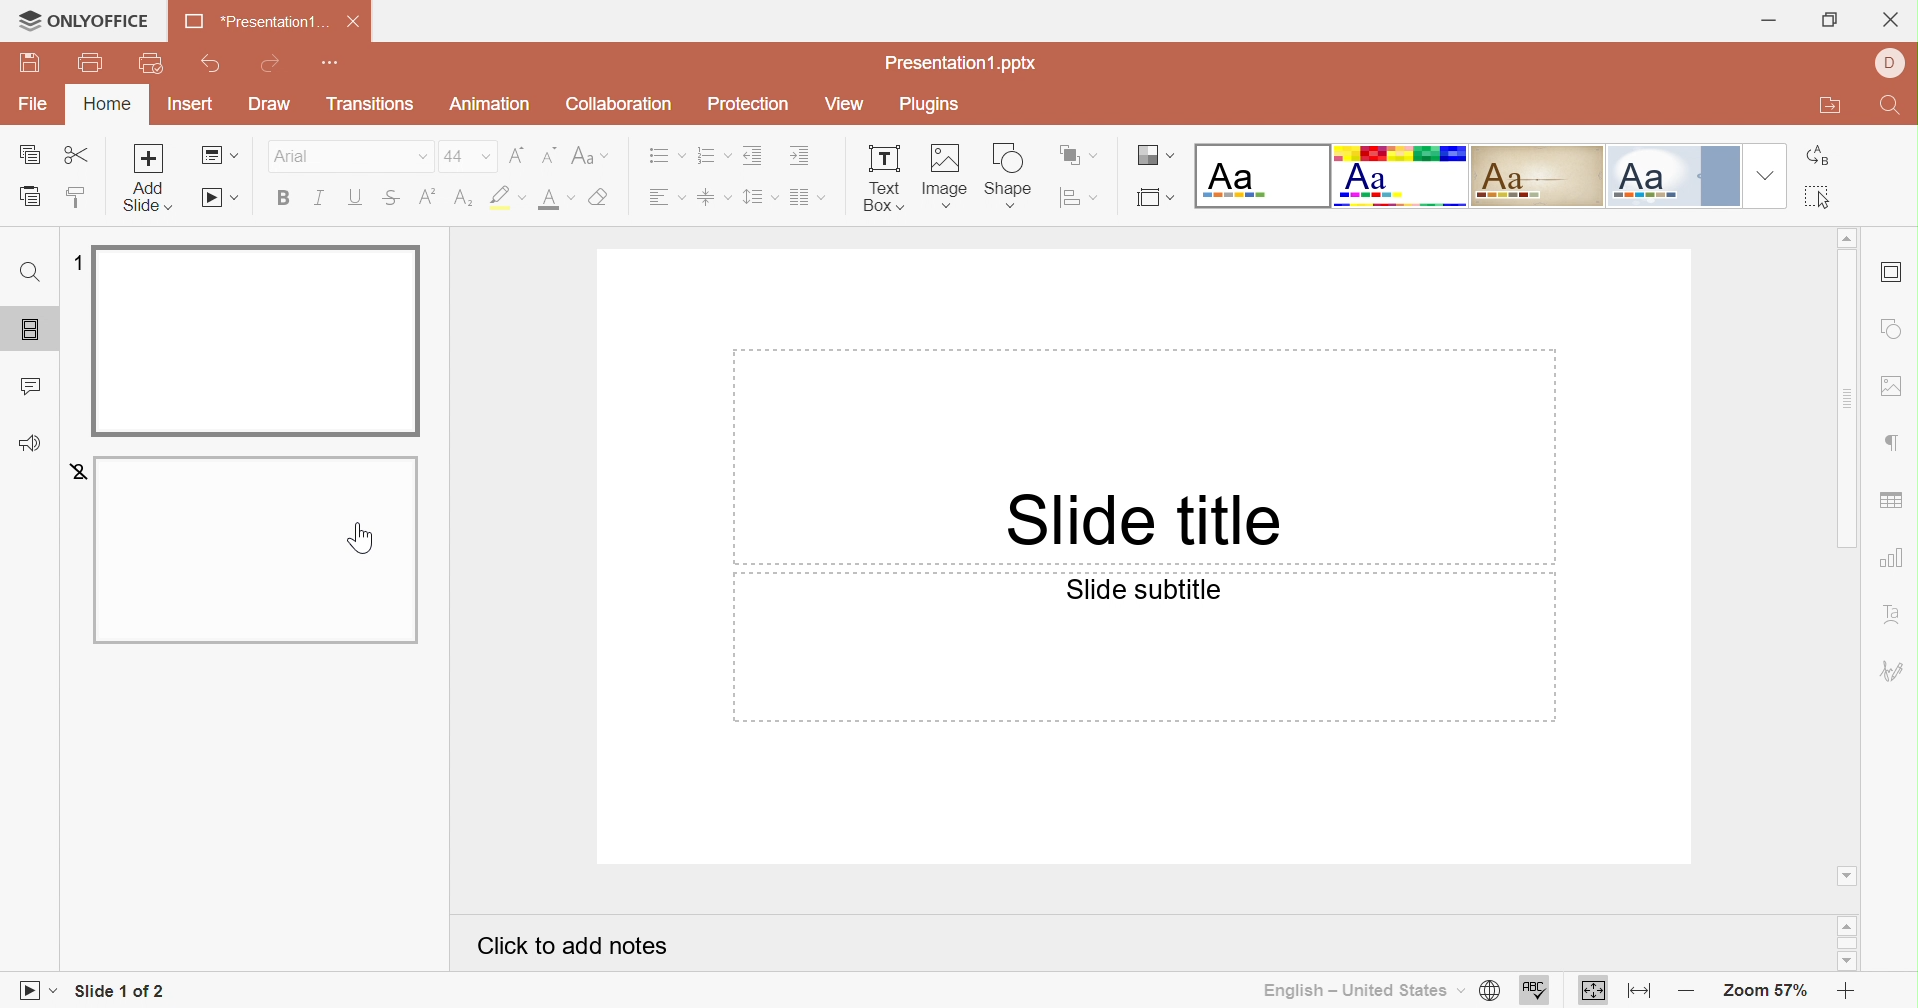 This screenshot has width=1918, height=1008. I want to click on Click to add notes, so click(570, 945).